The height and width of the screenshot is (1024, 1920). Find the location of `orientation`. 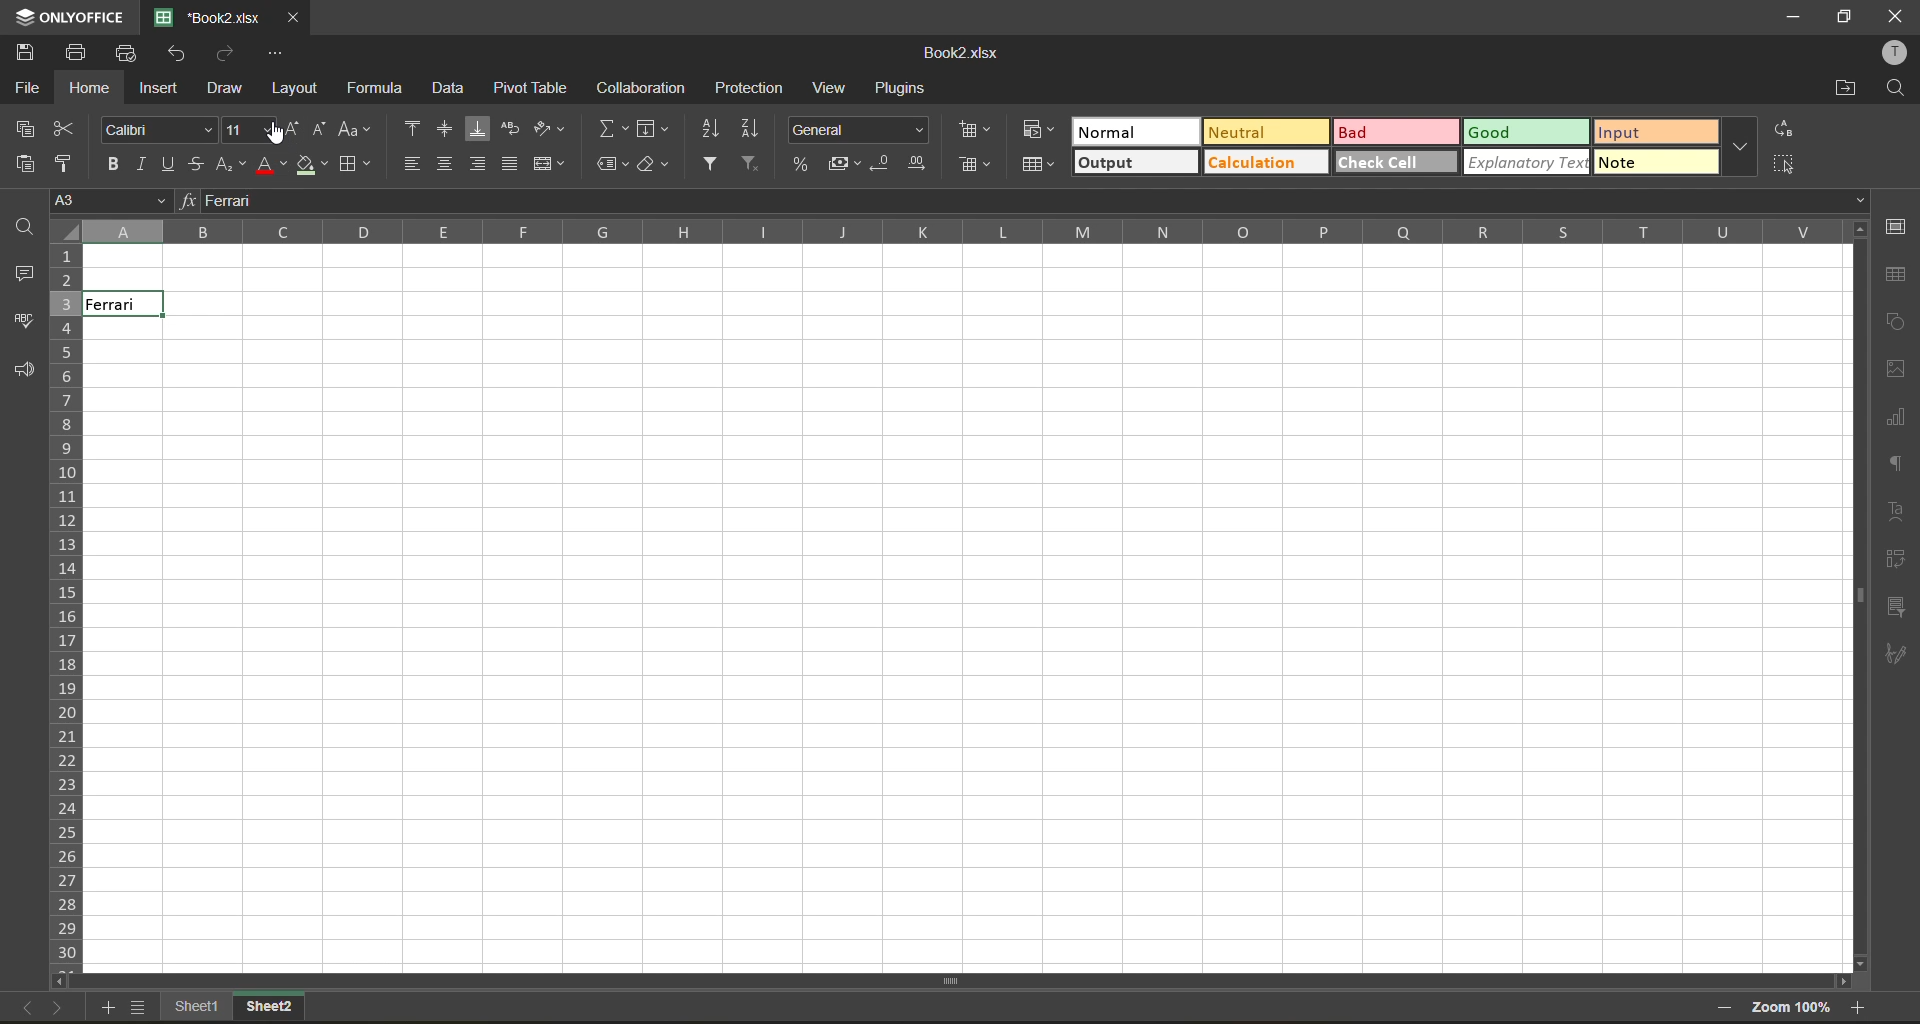

orientation is located at coordinates (547, 127).